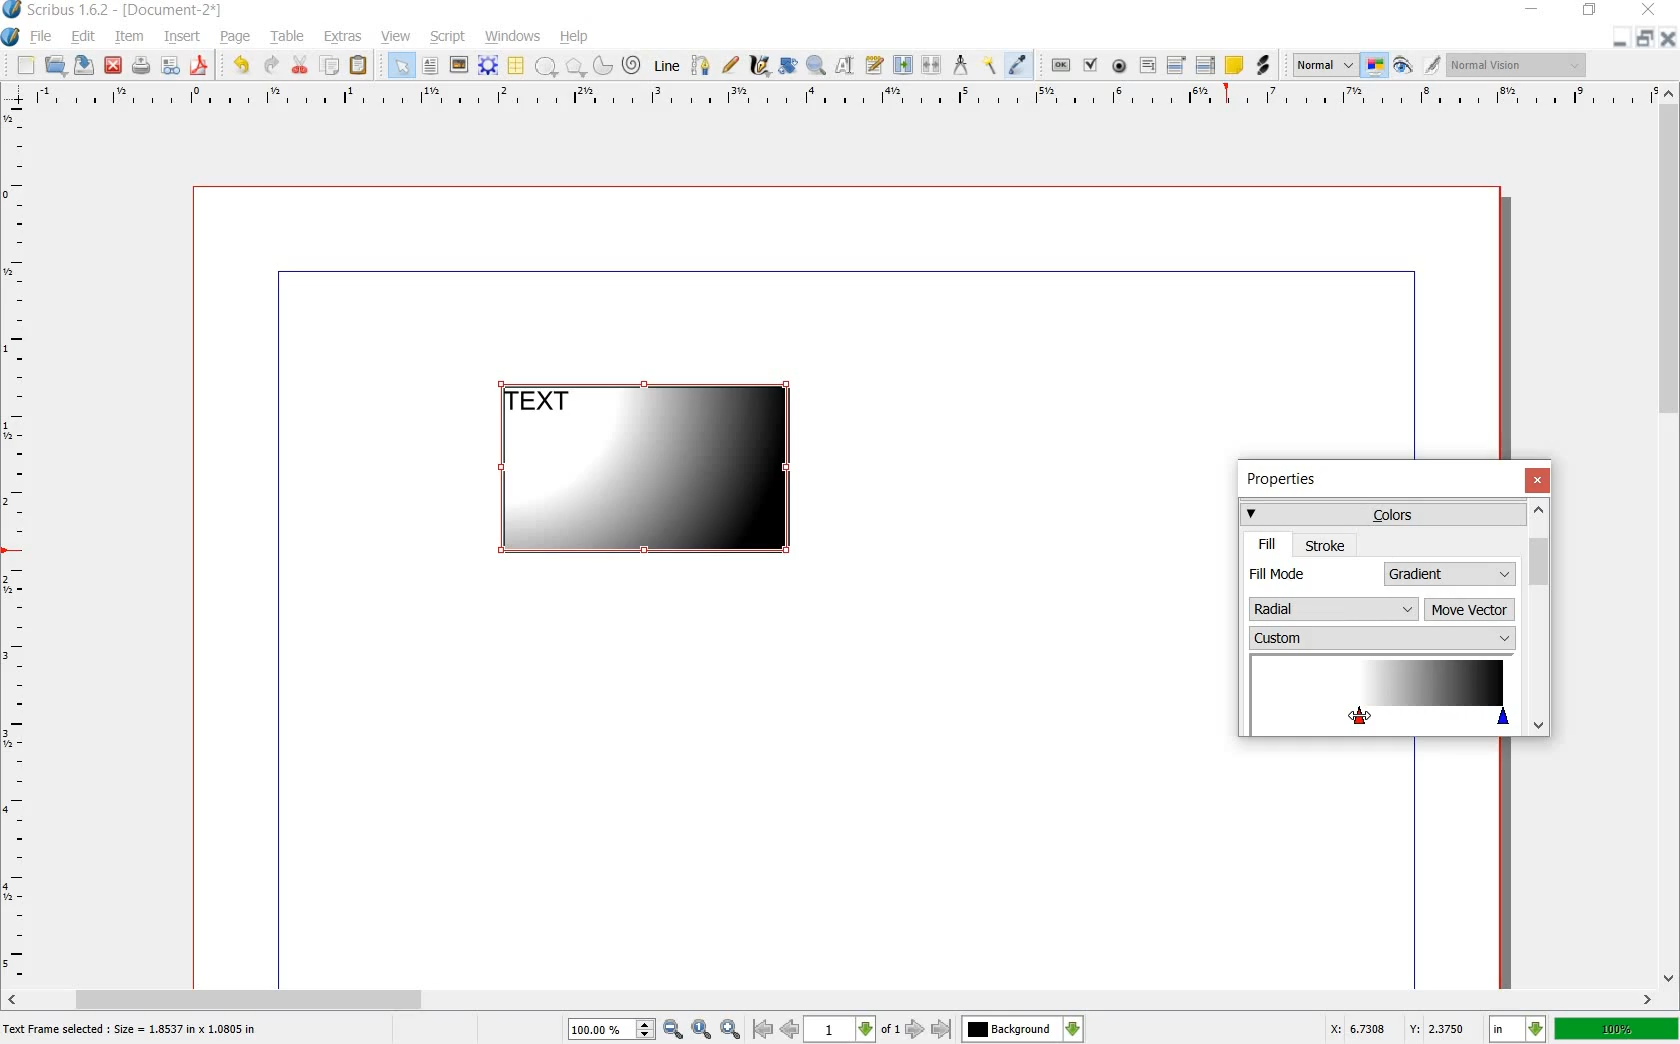 This screenshot has width=1680, height=1044. I want to click on shape, so click(546, 67).